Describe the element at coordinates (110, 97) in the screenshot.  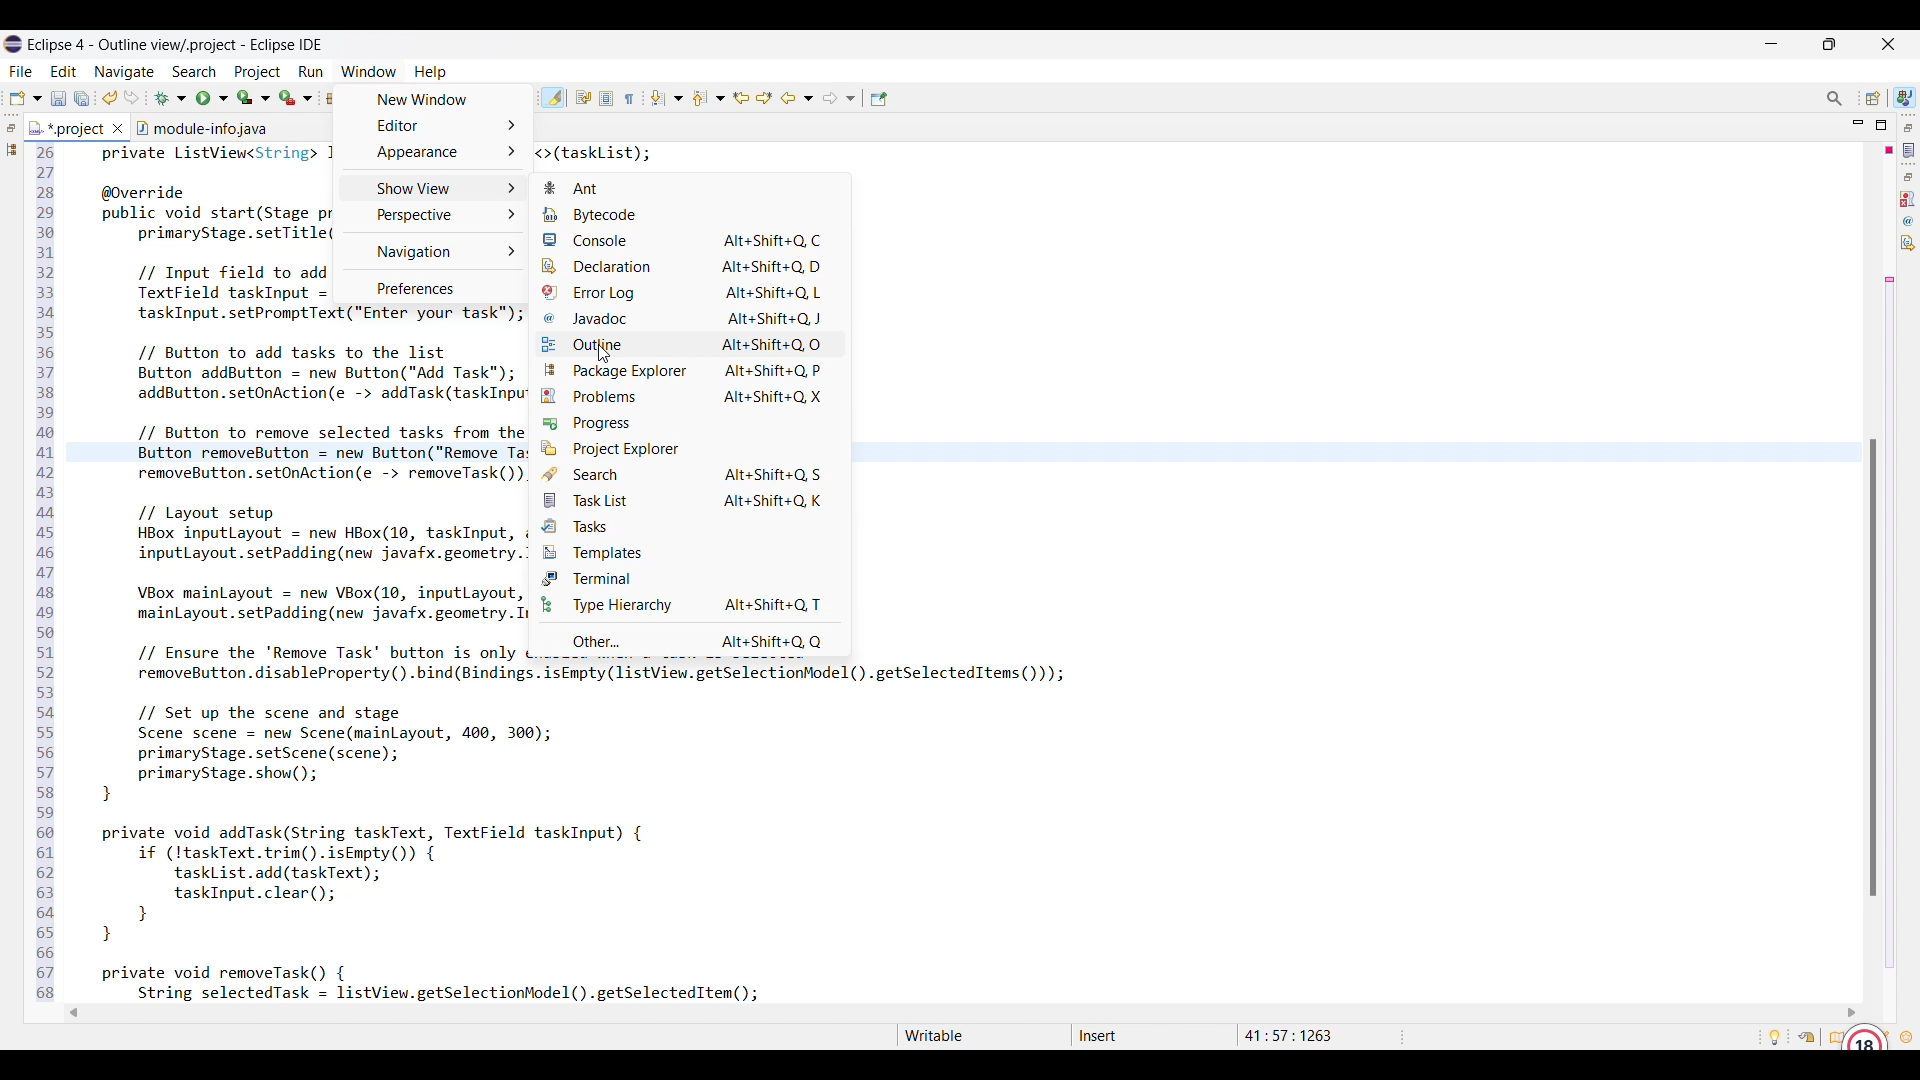
I see `Undo` at that location.